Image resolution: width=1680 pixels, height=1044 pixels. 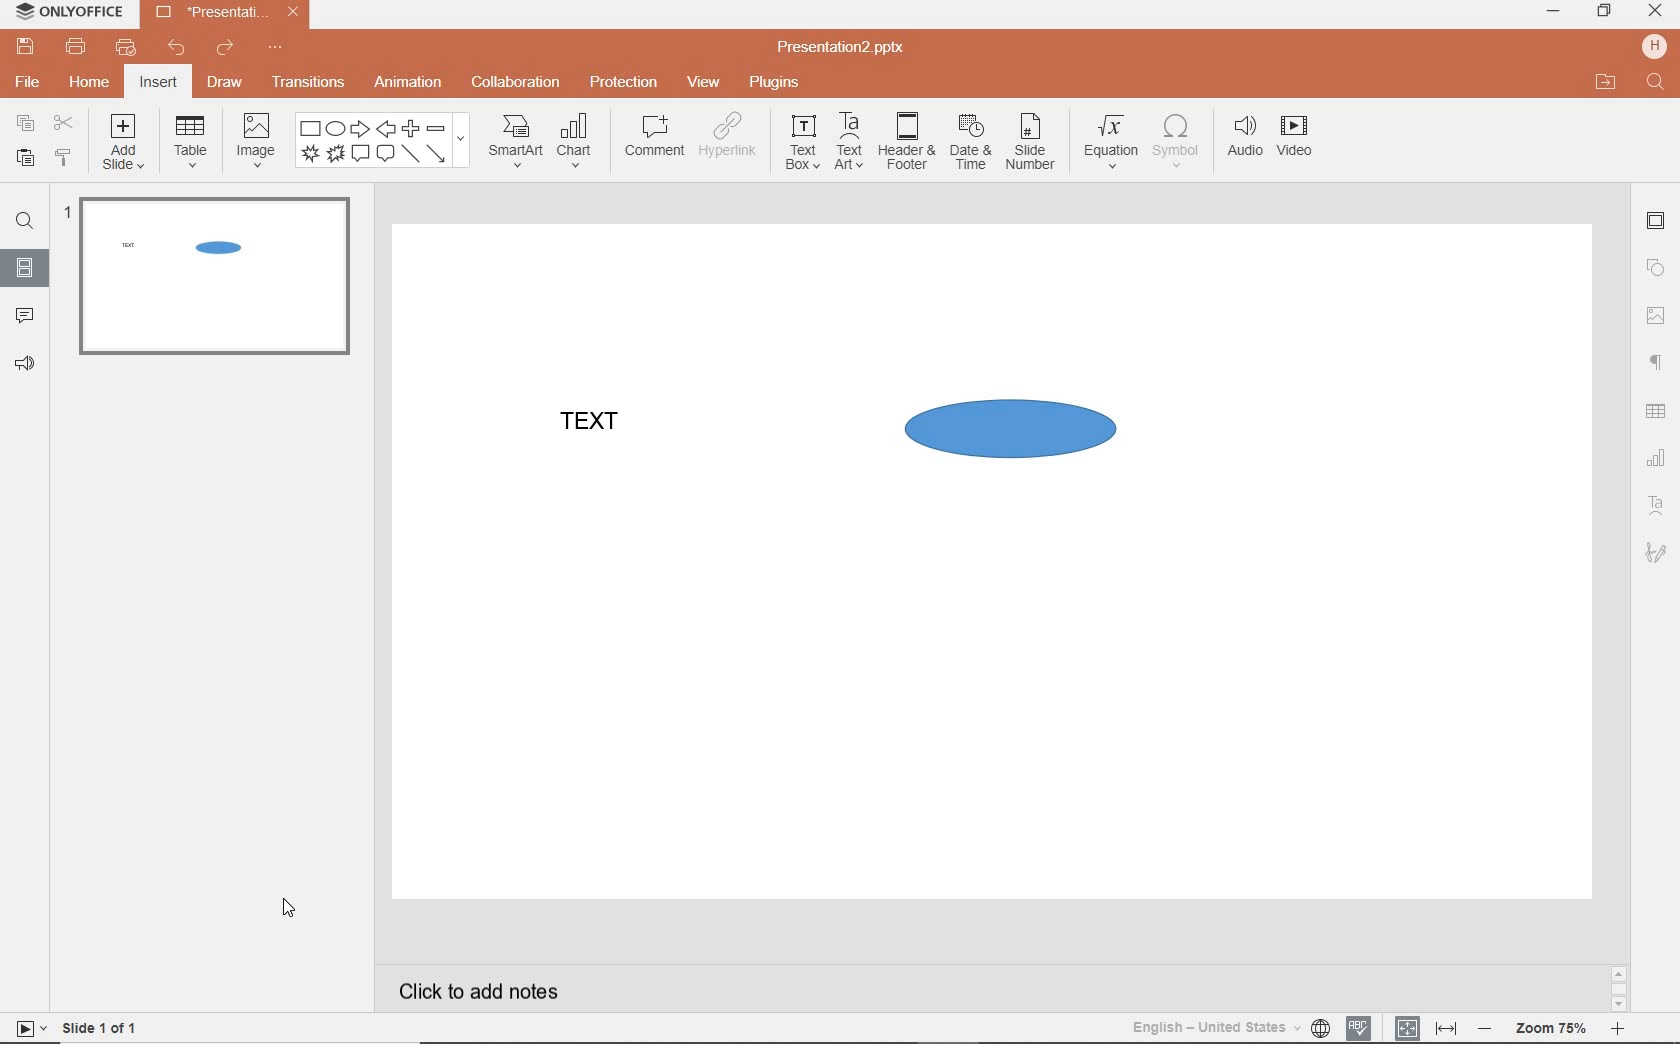 I want to click on copy, so click(x=25, y=123).